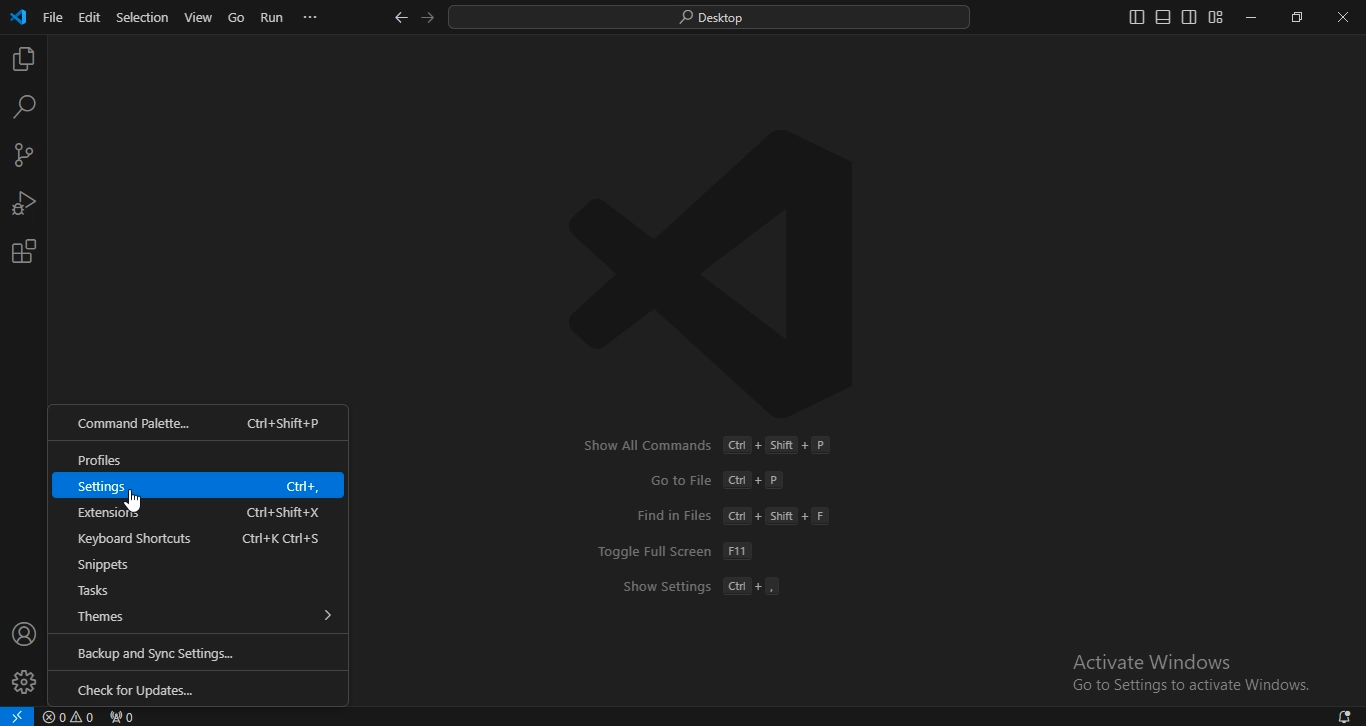  Describe the element at coordinates (154, 486) in the screenshot. I see `settings` at that location.